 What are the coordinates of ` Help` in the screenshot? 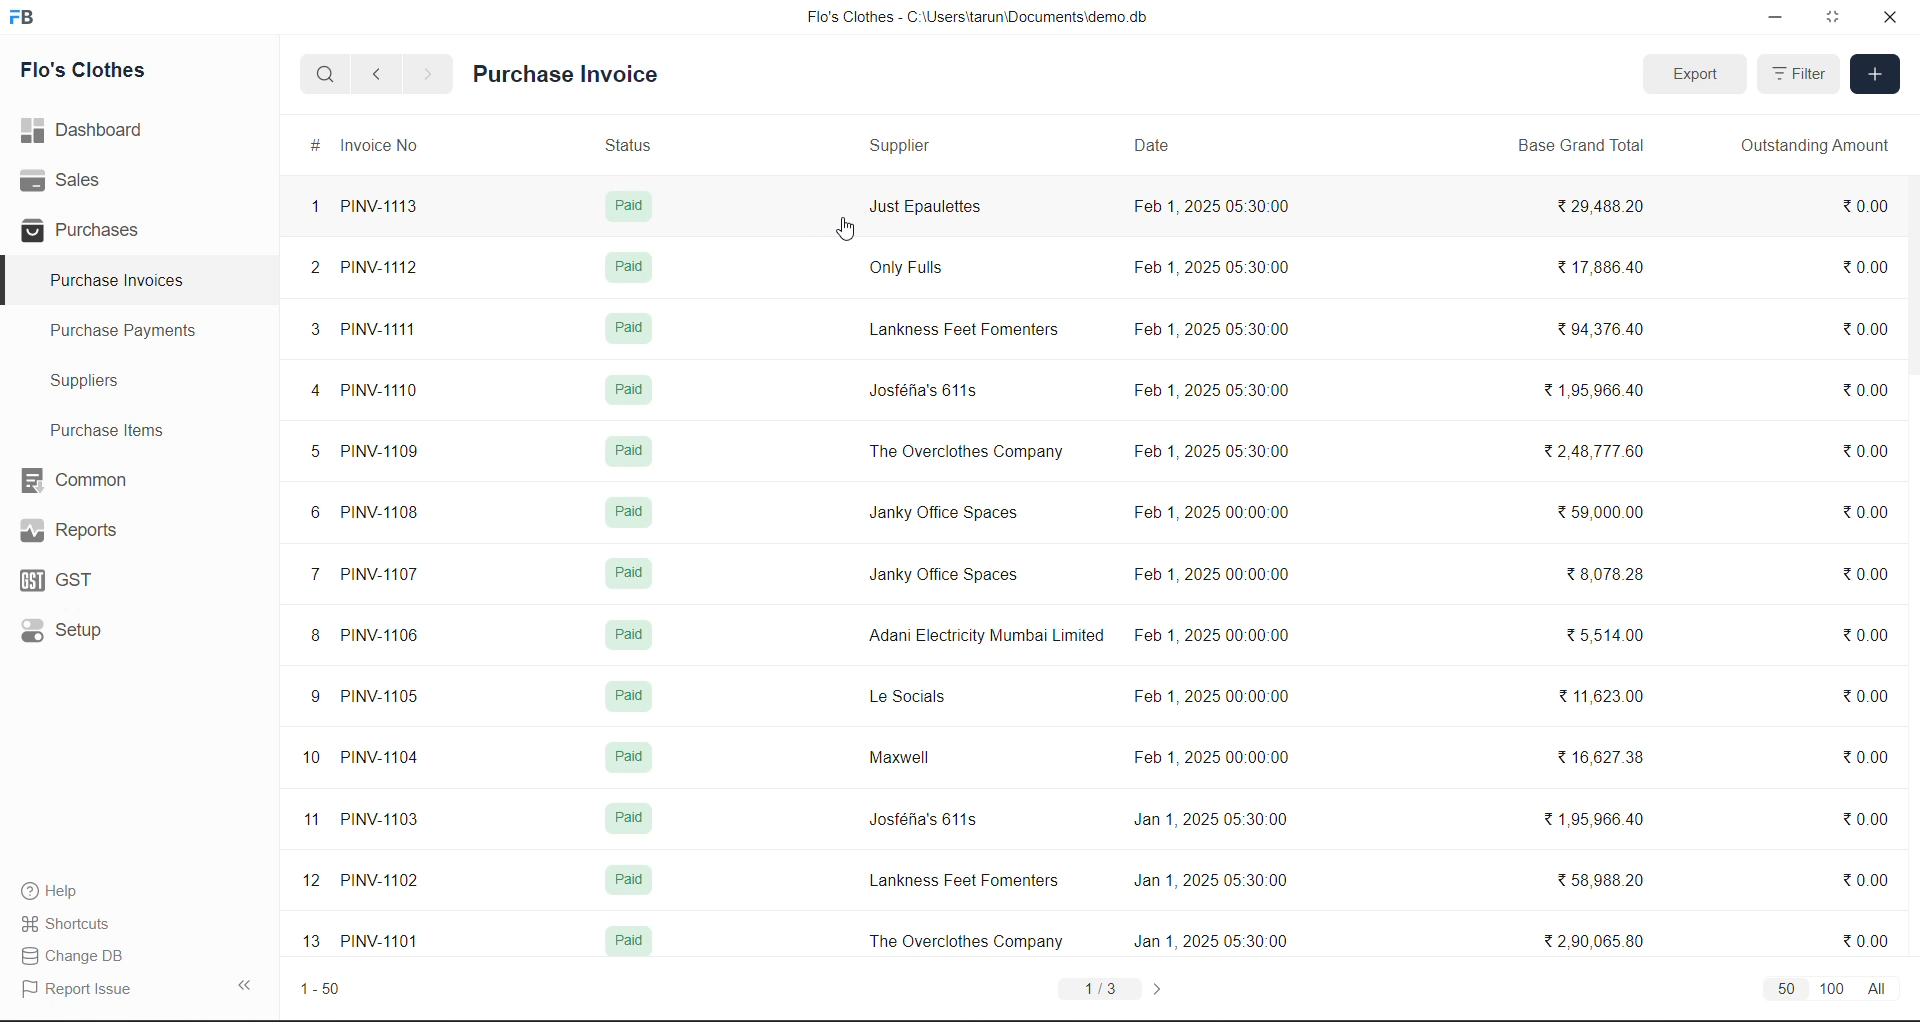 It's located at (67, 888).